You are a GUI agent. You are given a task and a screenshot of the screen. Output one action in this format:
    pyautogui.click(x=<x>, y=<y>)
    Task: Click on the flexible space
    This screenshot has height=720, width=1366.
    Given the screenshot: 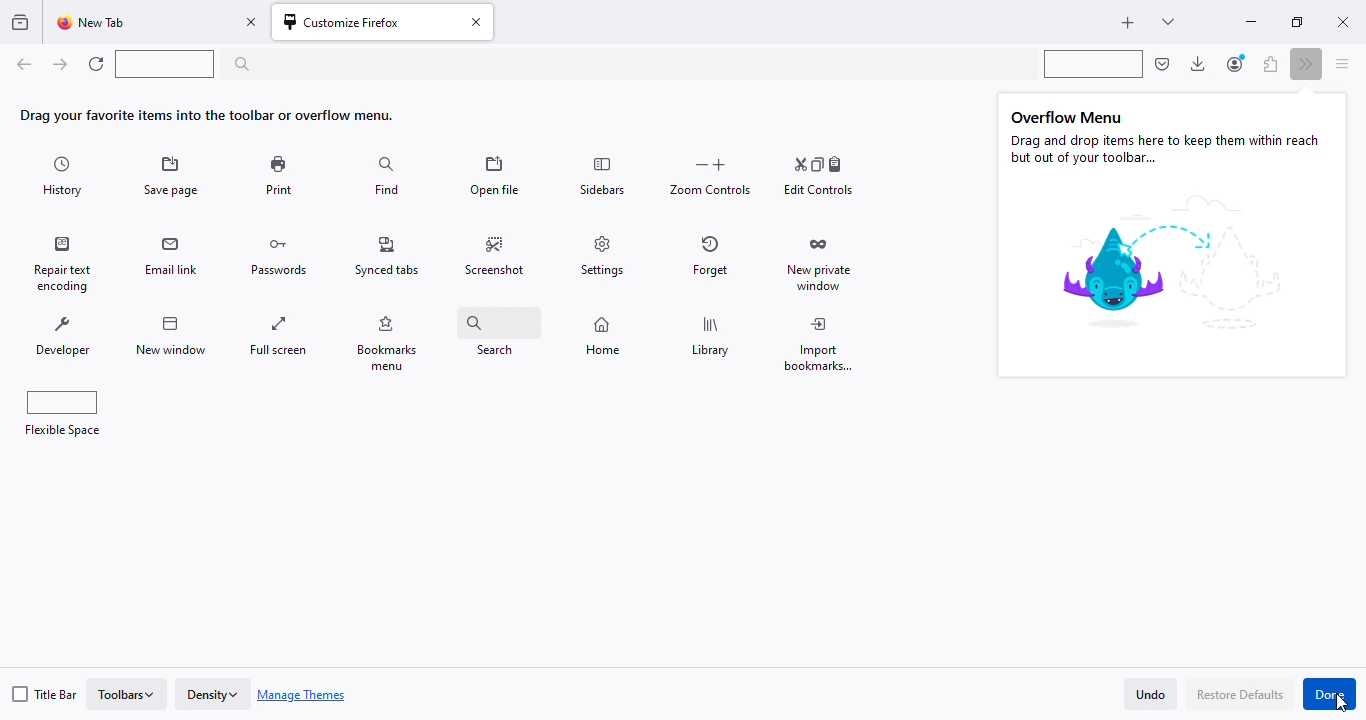 What is the action you would take?
    pyautogui.click(x=164, y=64)
    